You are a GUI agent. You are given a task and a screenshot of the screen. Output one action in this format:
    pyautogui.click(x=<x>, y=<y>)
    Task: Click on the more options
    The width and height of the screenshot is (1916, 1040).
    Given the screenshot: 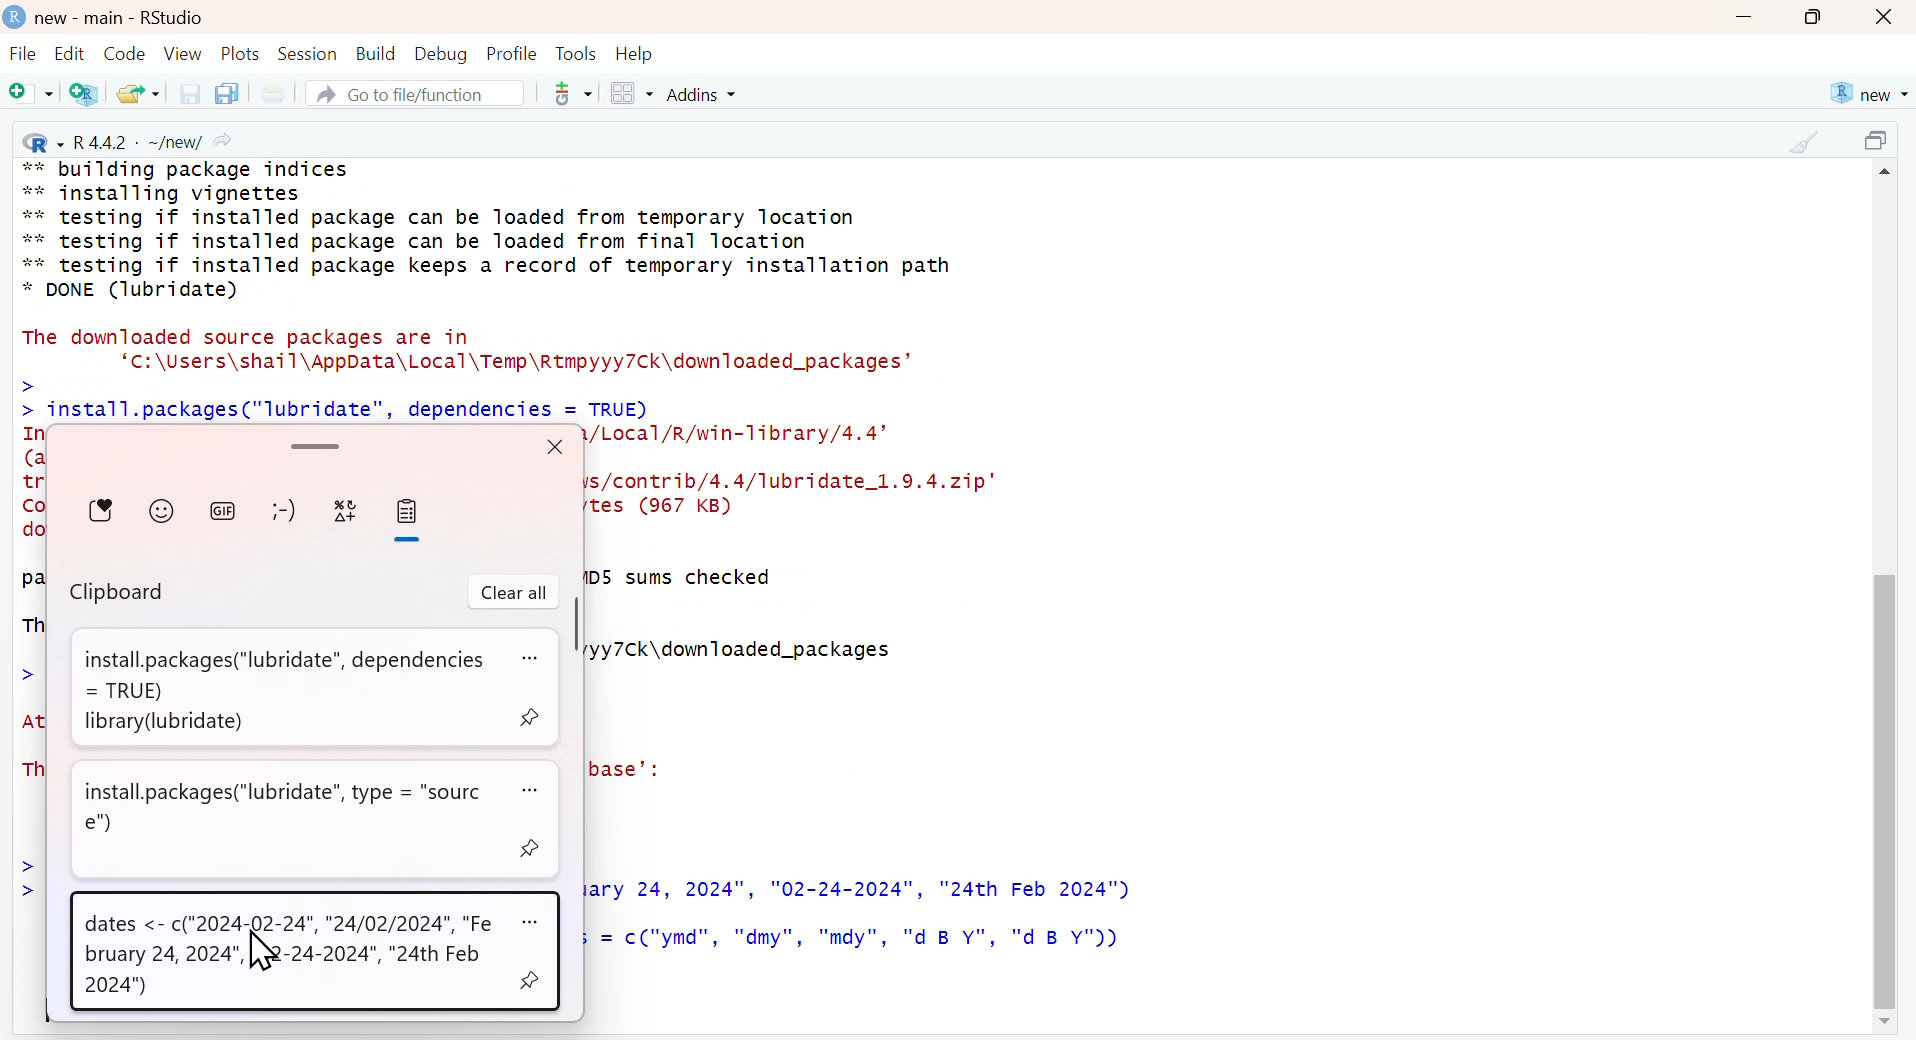 What is the action you would take?
    pyautogui.click(x=566, y=93)
    